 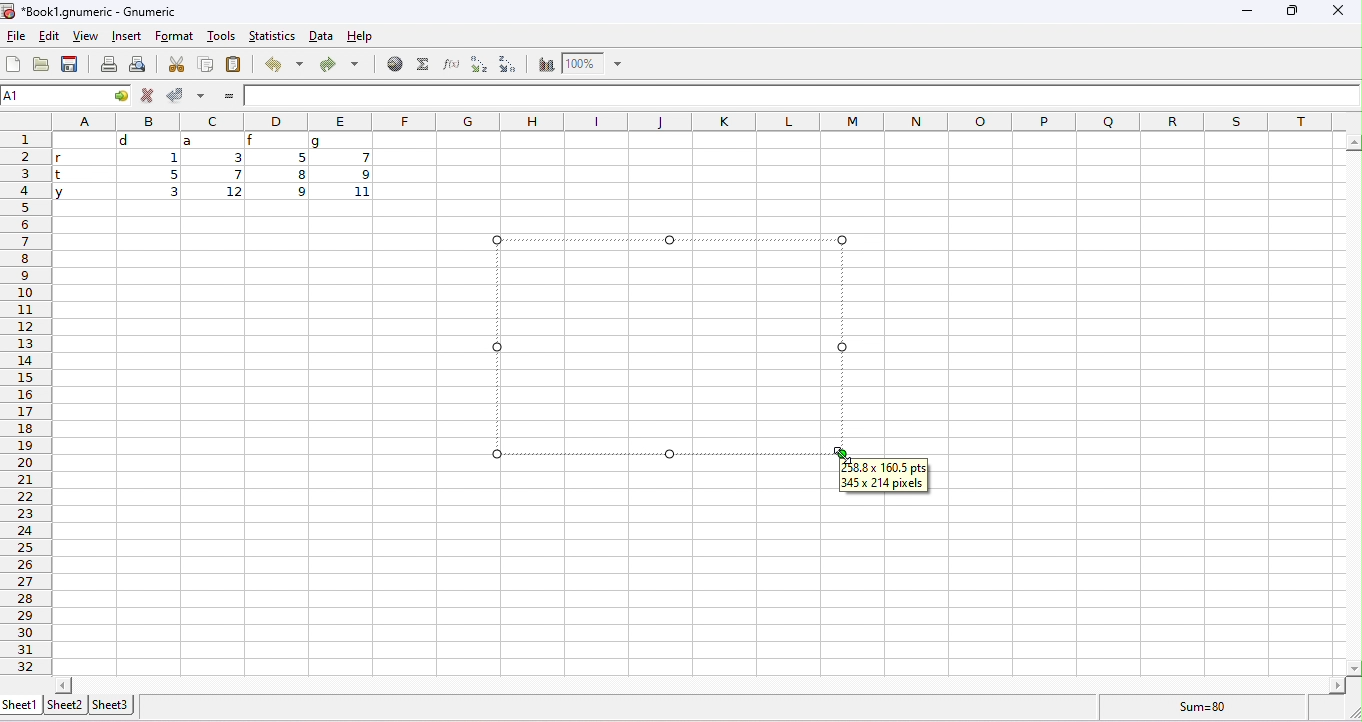 What do you see at coordinates (113, 704) in the screenshot?
I see `sheet3` at bounding box center [113, 704].